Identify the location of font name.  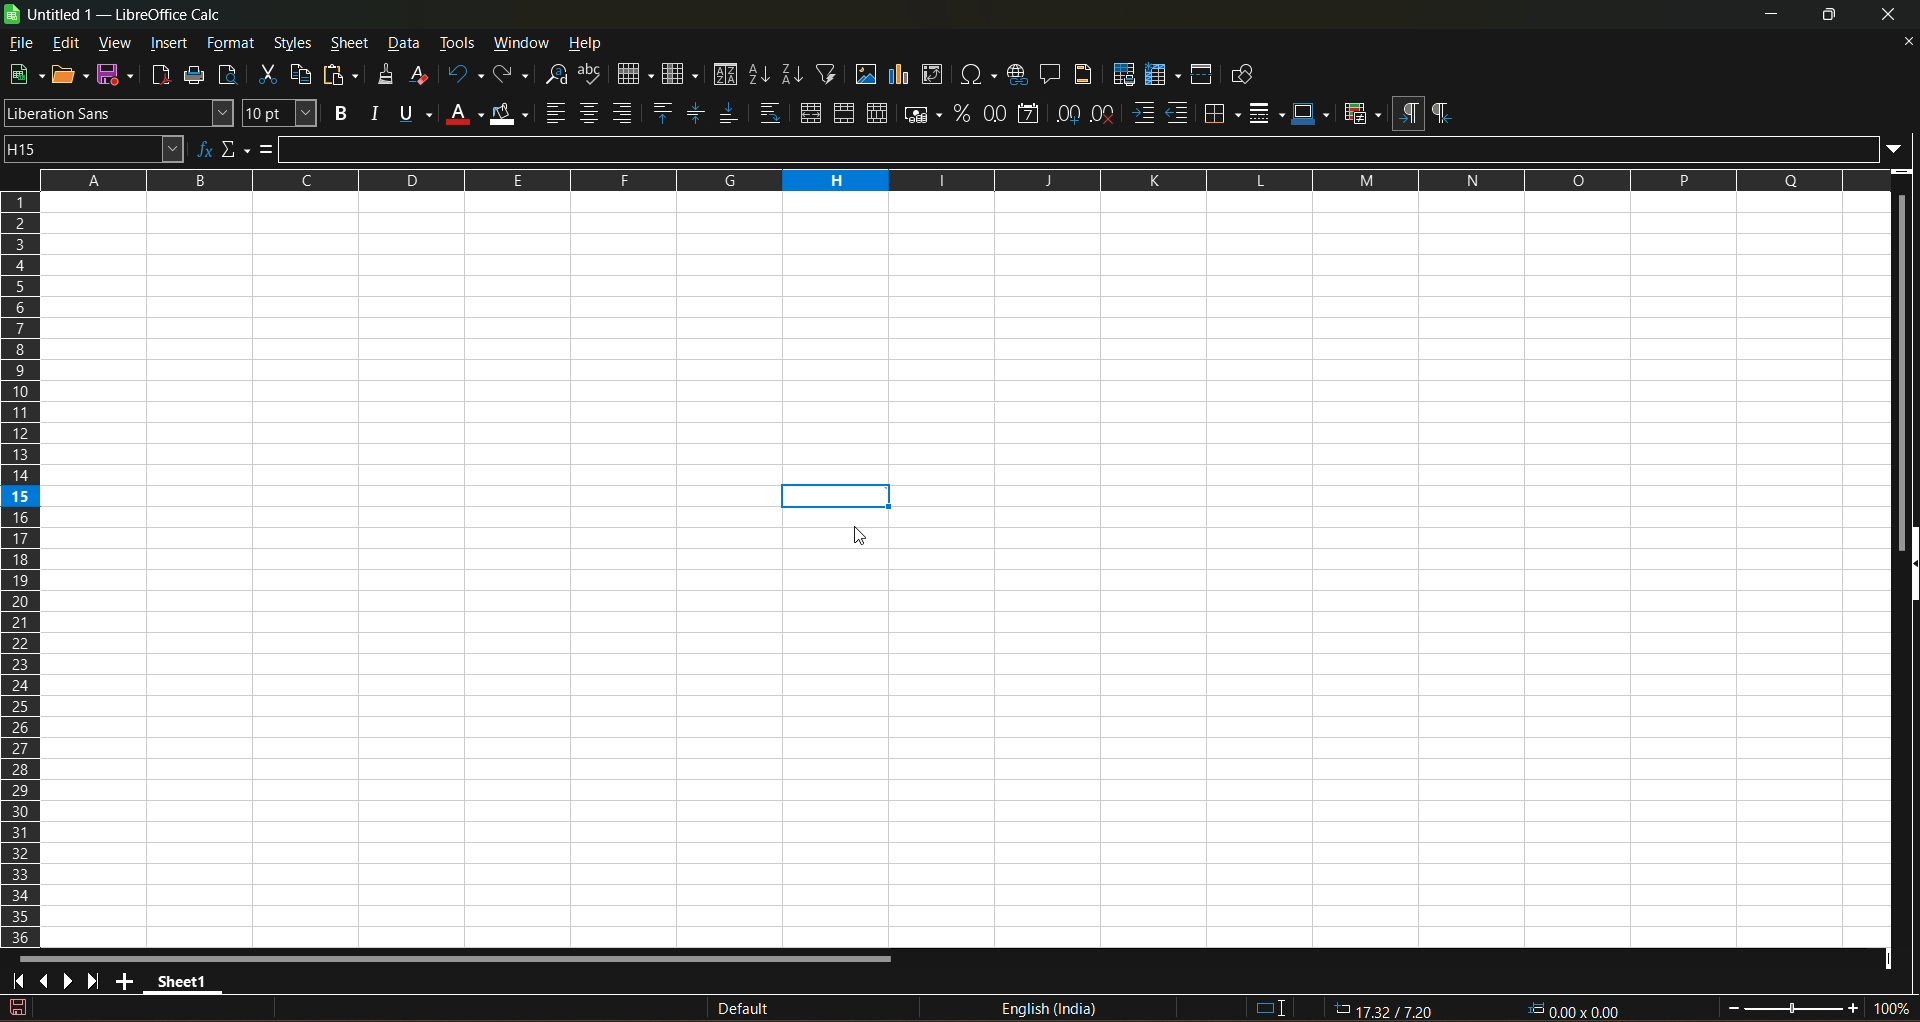
(120, 113).